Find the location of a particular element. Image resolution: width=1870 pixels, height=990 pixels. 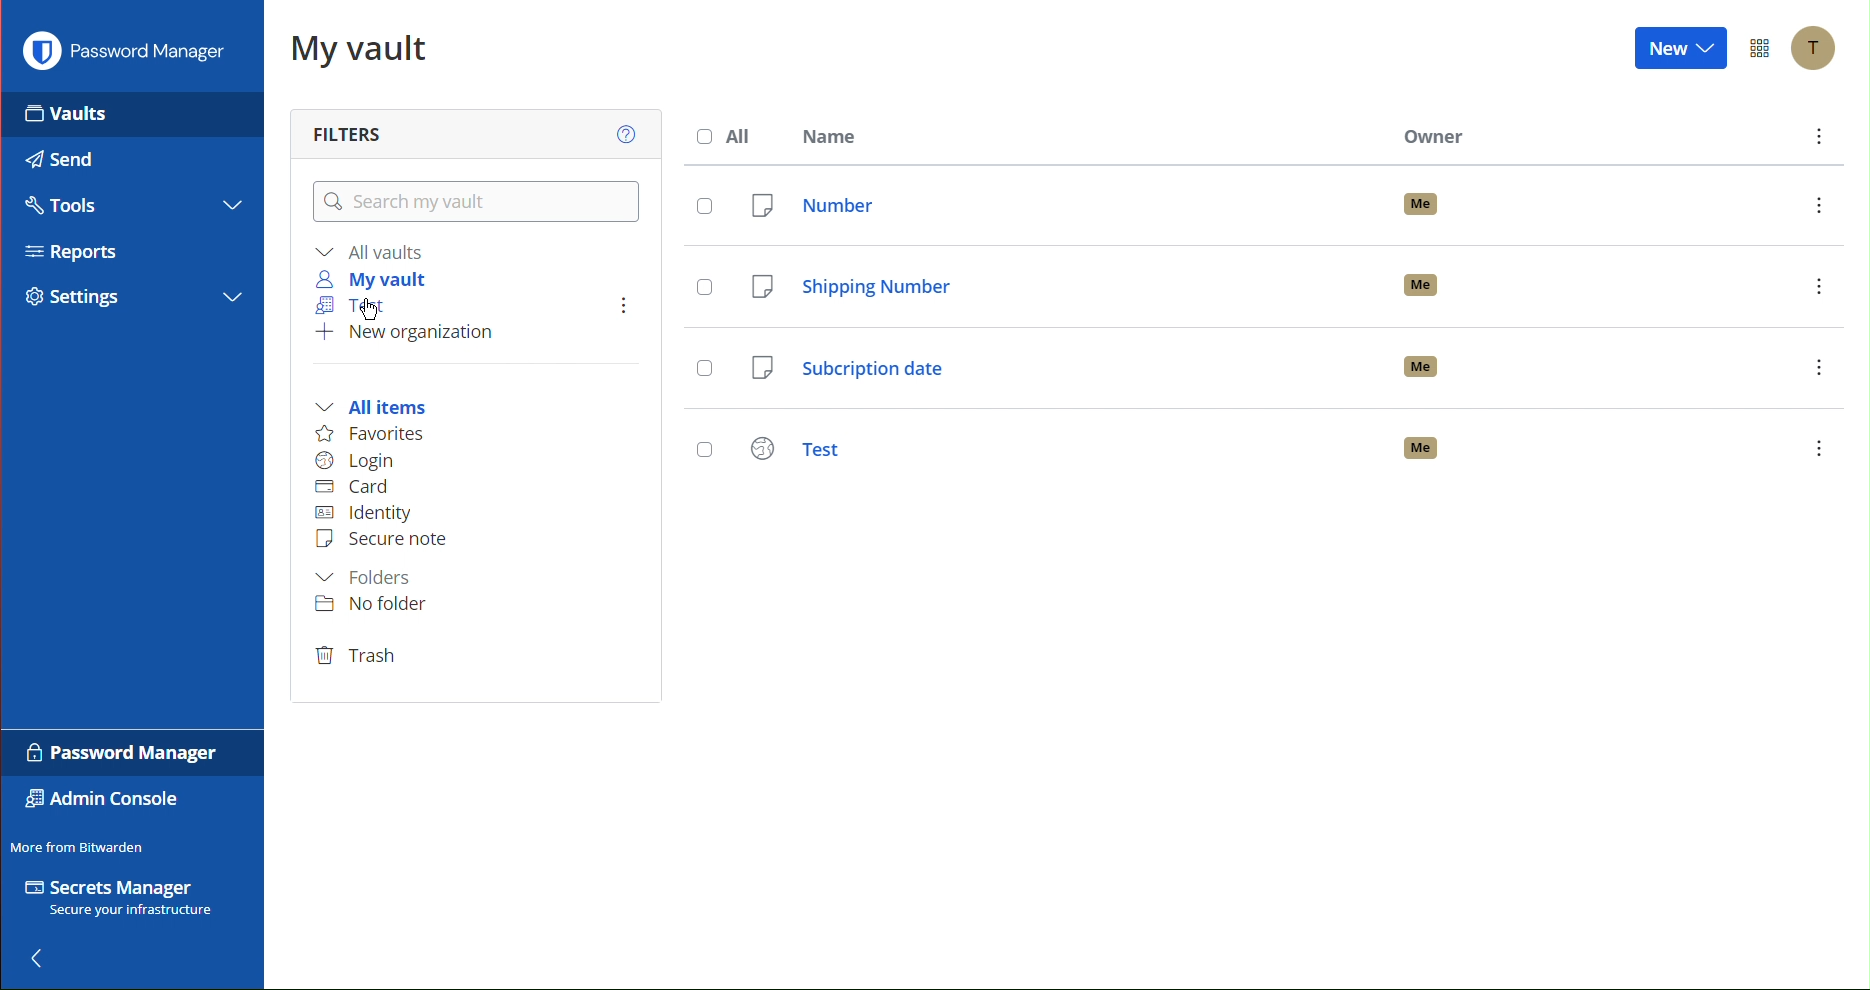

Admin Console is located at coordinates (100, 801).